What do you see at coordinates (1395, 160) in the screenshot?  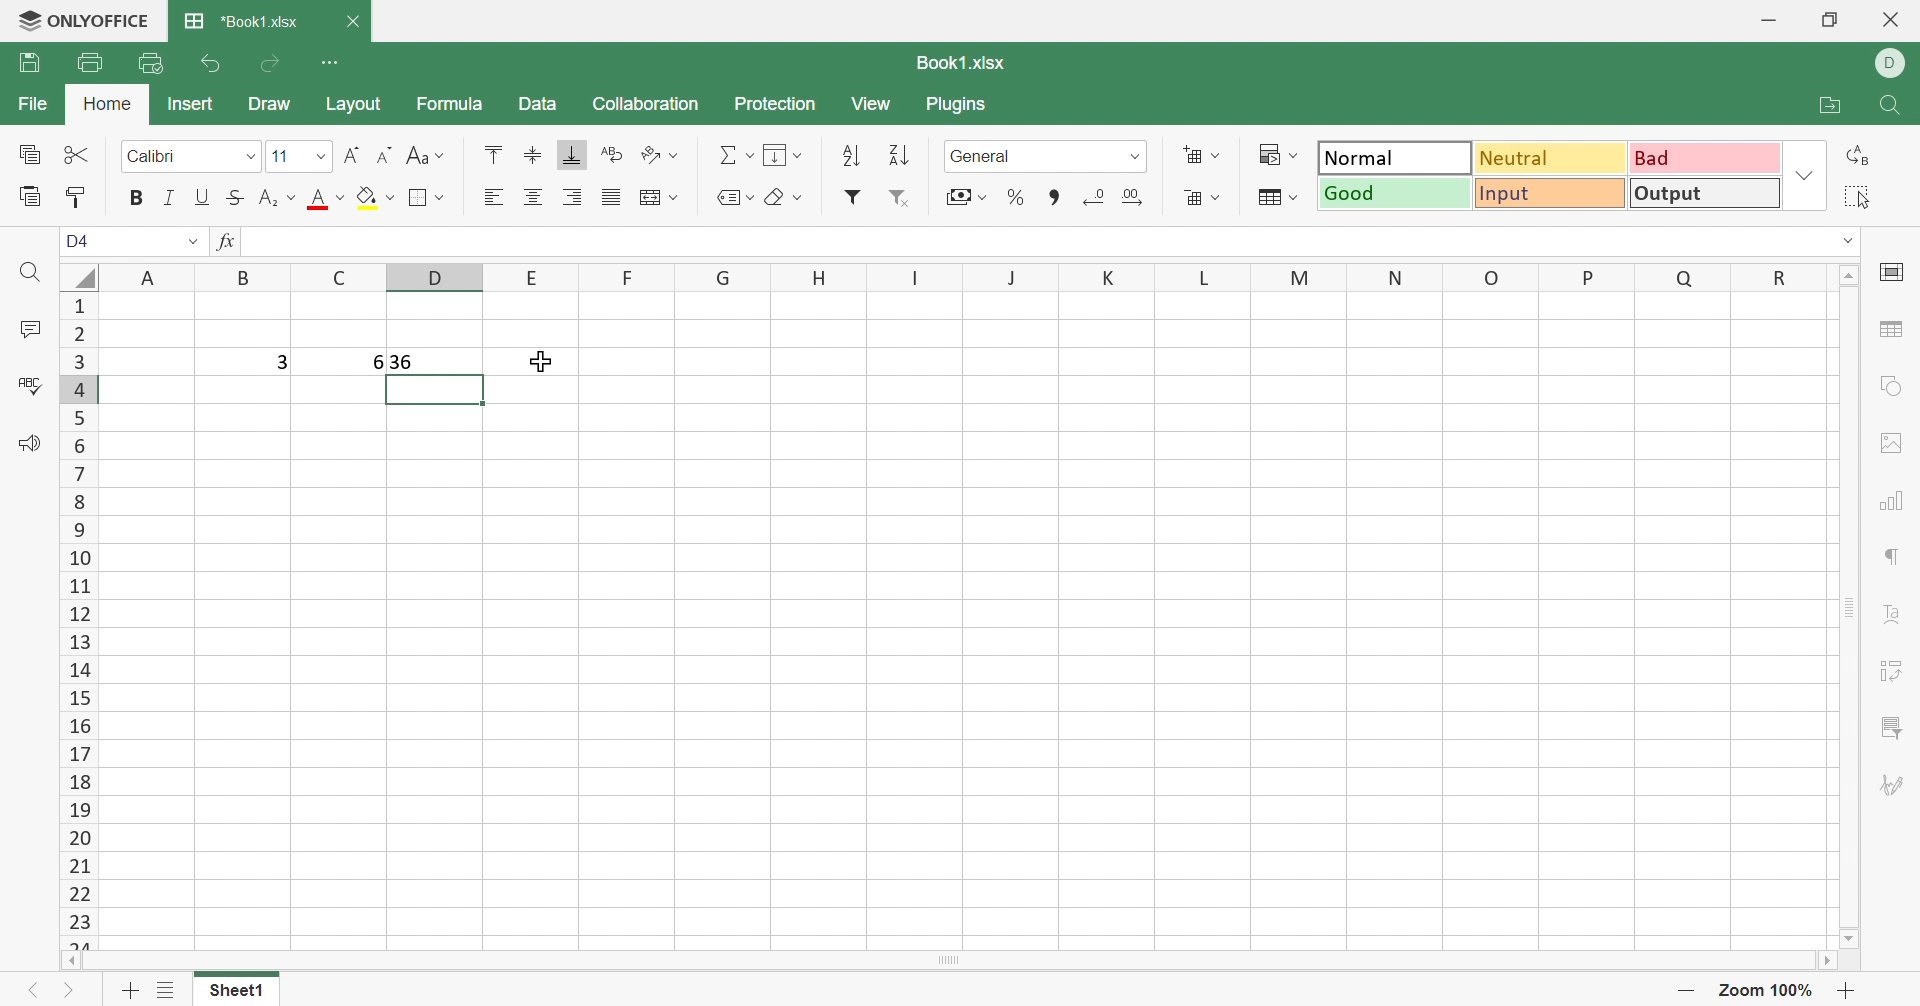 I see `Normal` at bounding box center [1395, 160].